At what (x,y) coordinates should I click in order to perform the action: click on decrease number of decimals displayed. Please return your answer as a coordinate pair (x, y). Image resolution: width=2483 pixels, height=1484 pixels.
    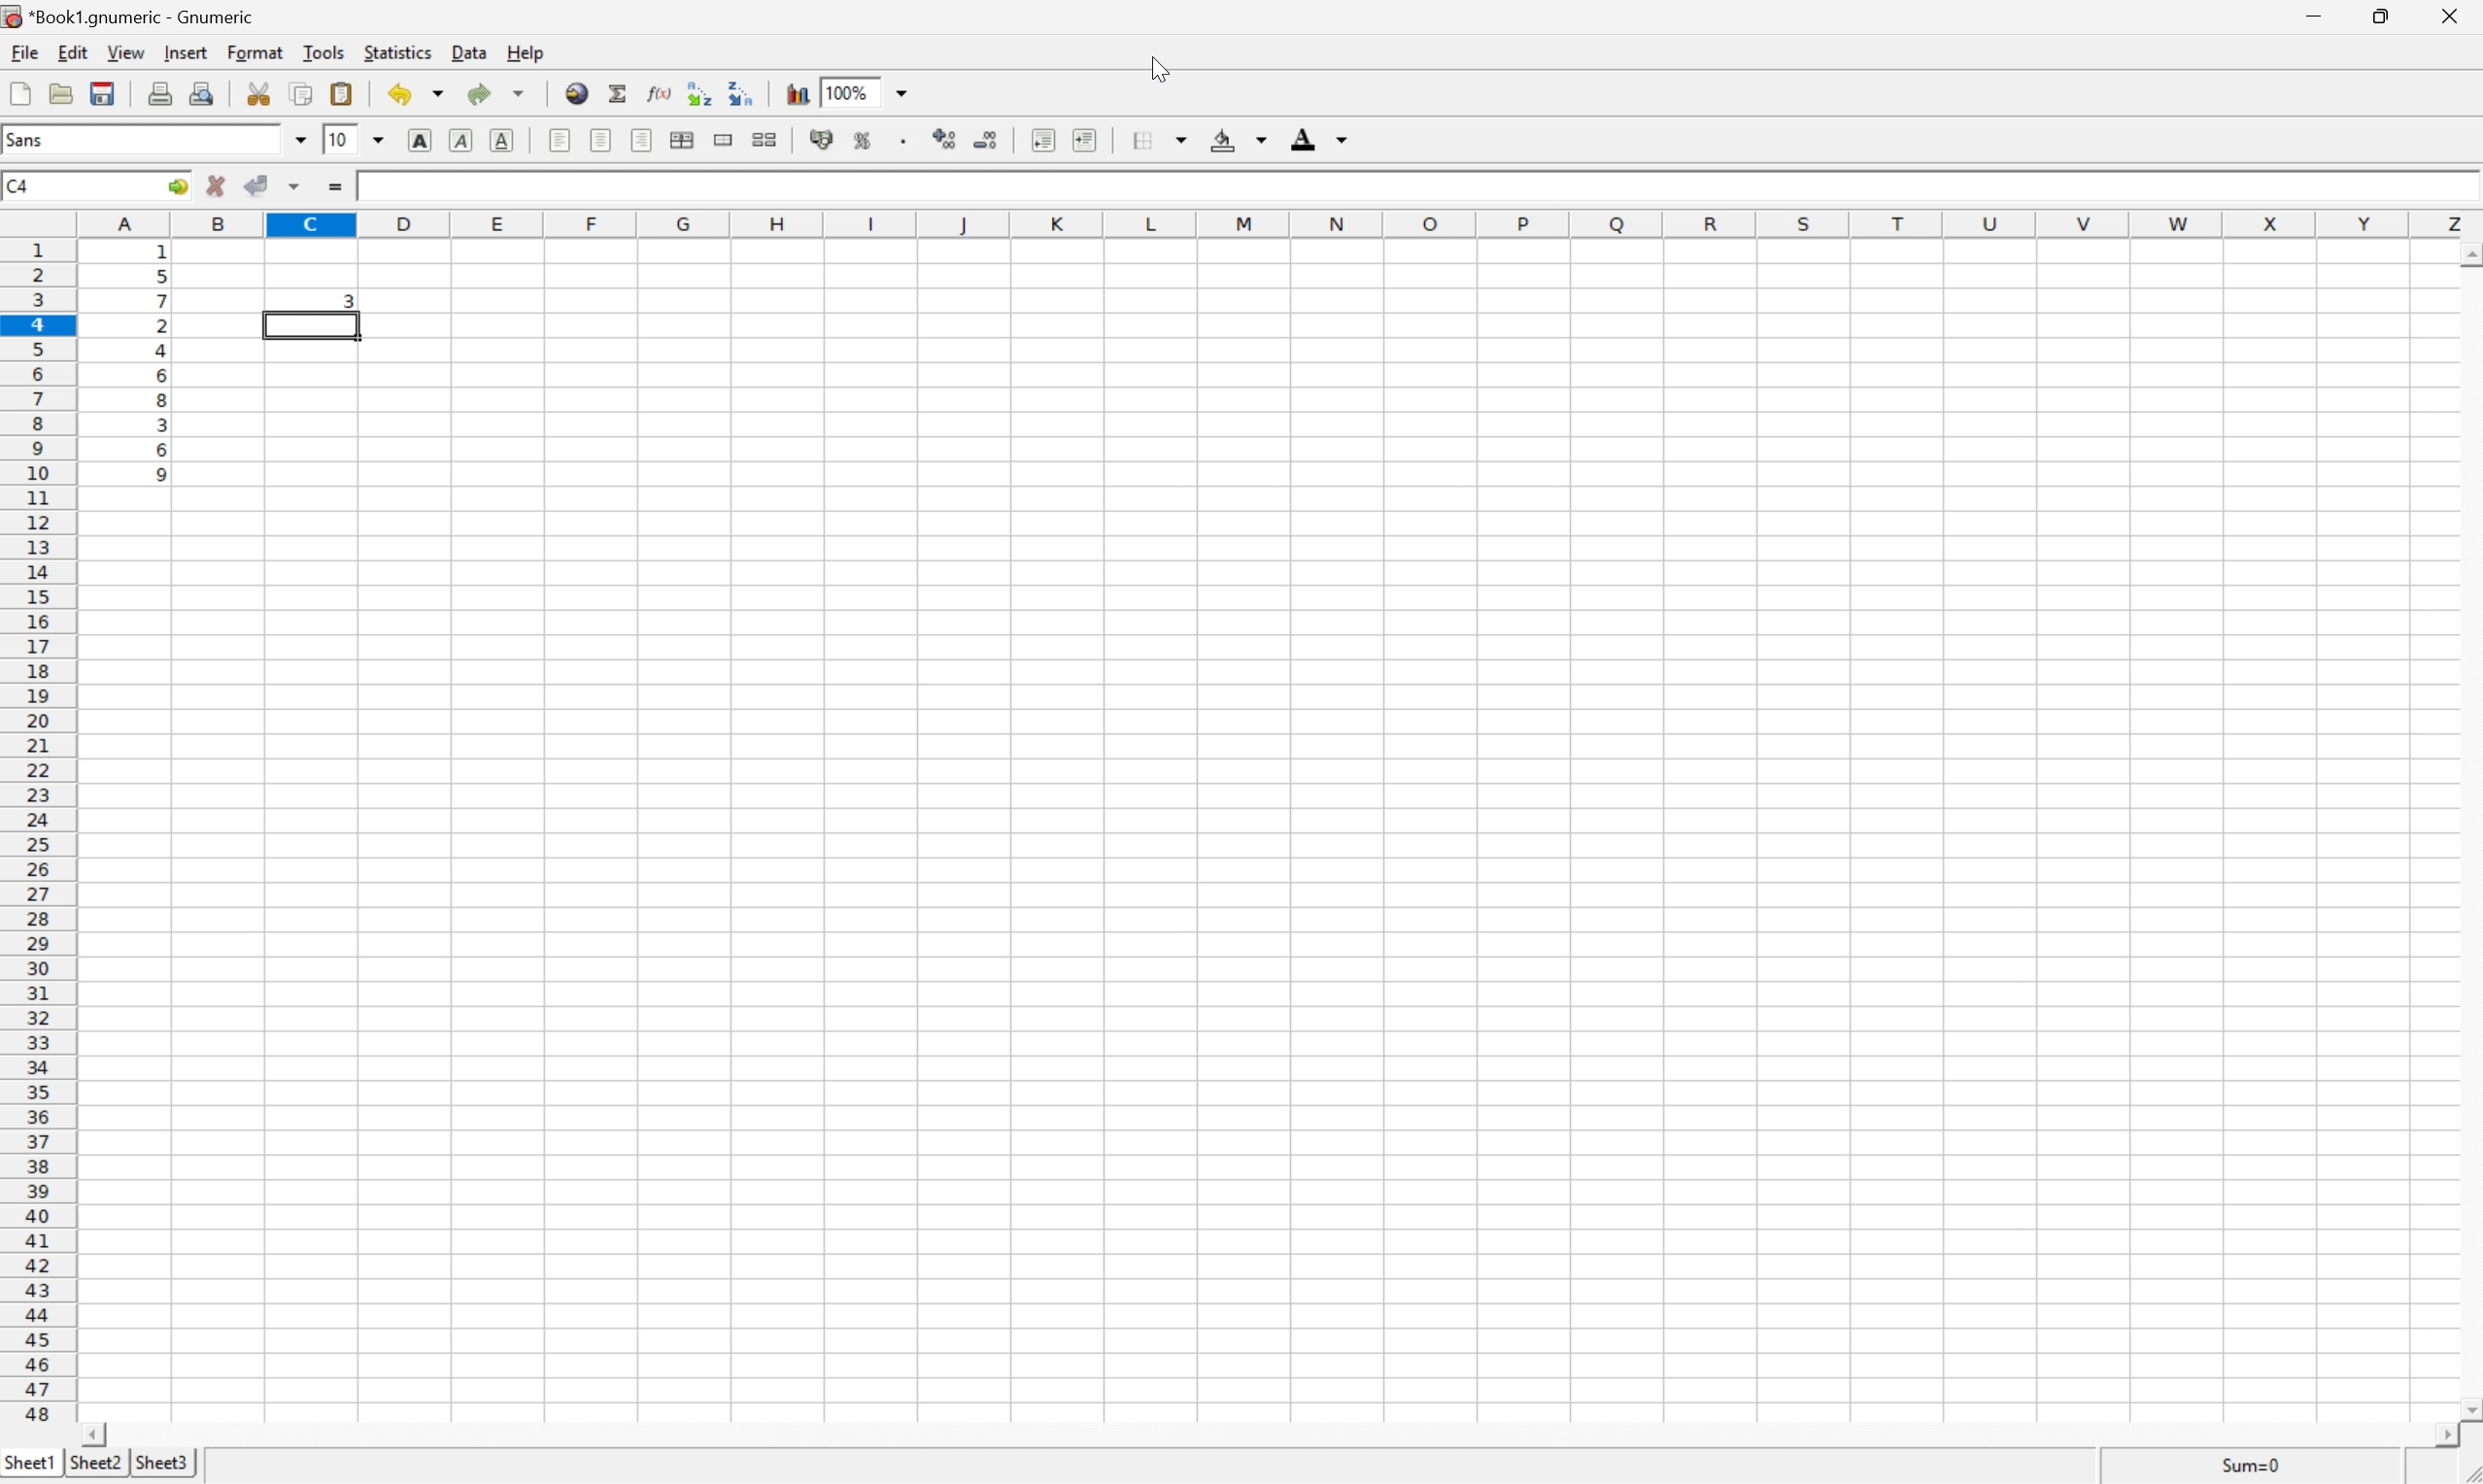
    Looking at the image, I should click on (990, 140).